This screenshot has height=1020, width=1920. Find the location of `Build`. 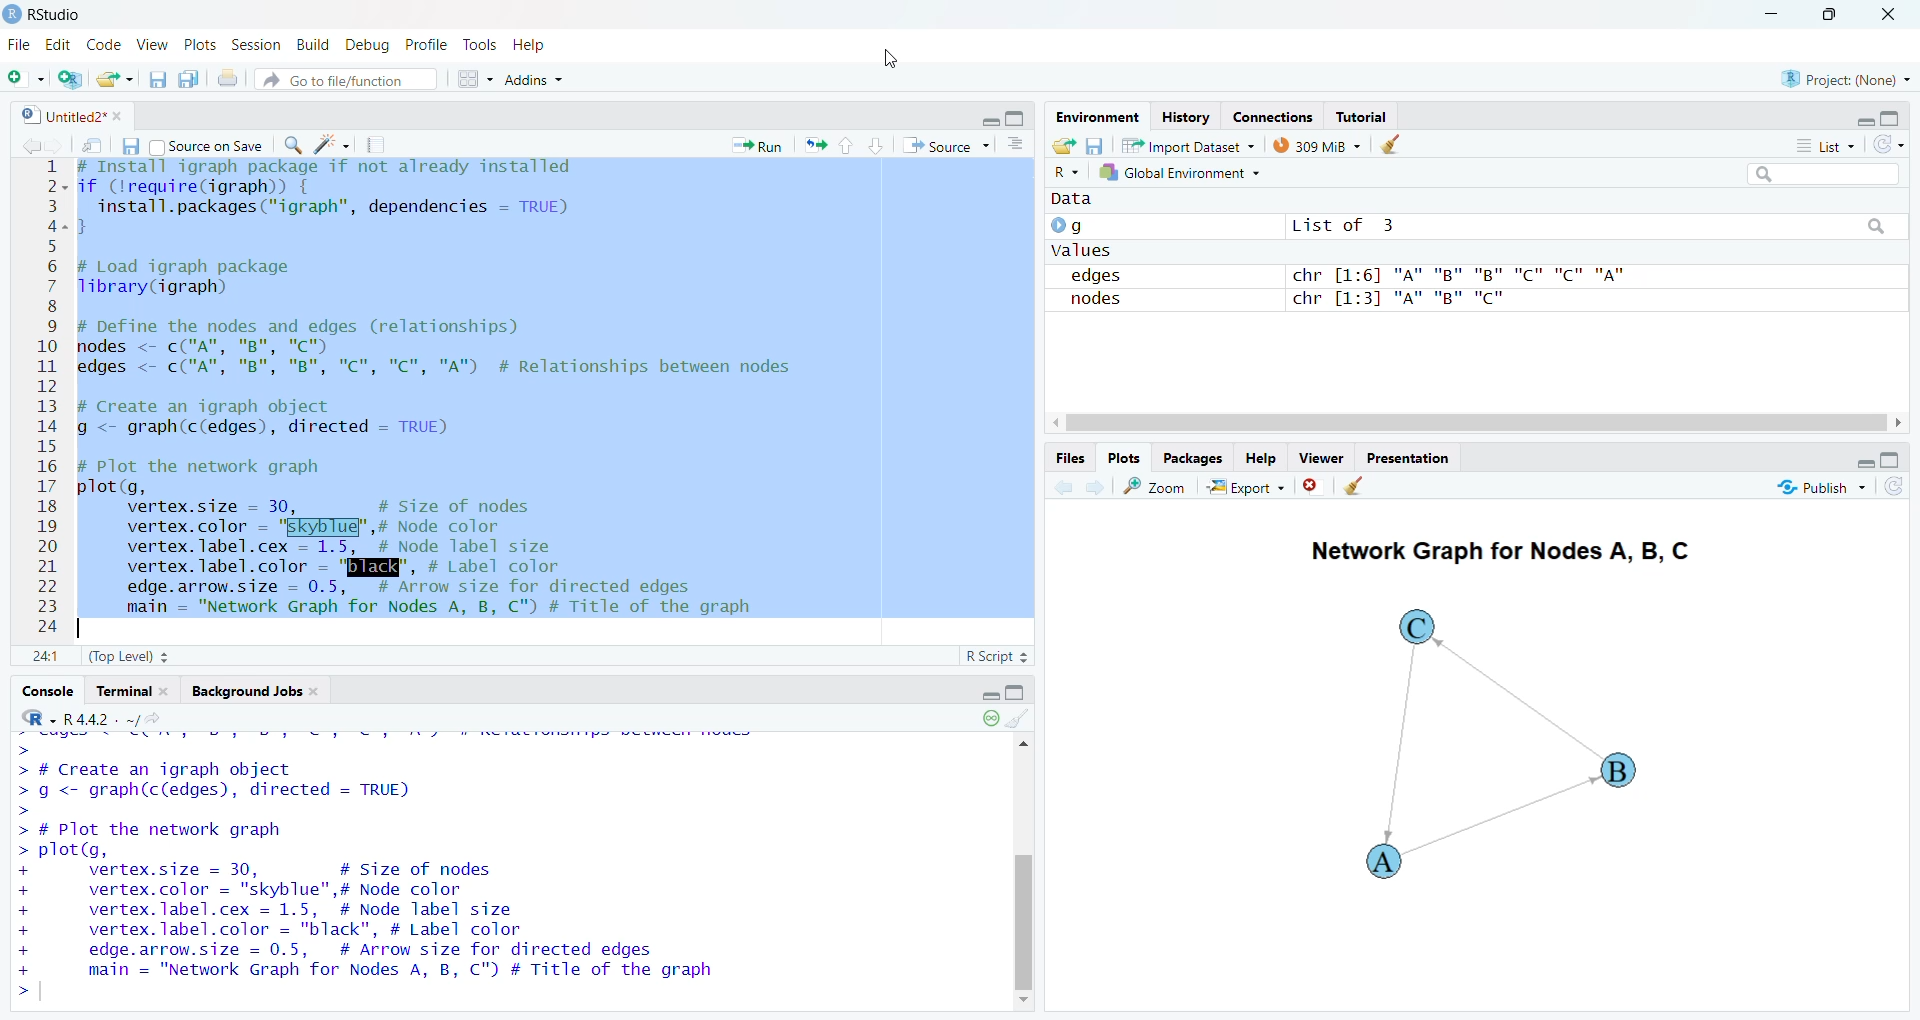

Build is located at coordinates (309, 45).